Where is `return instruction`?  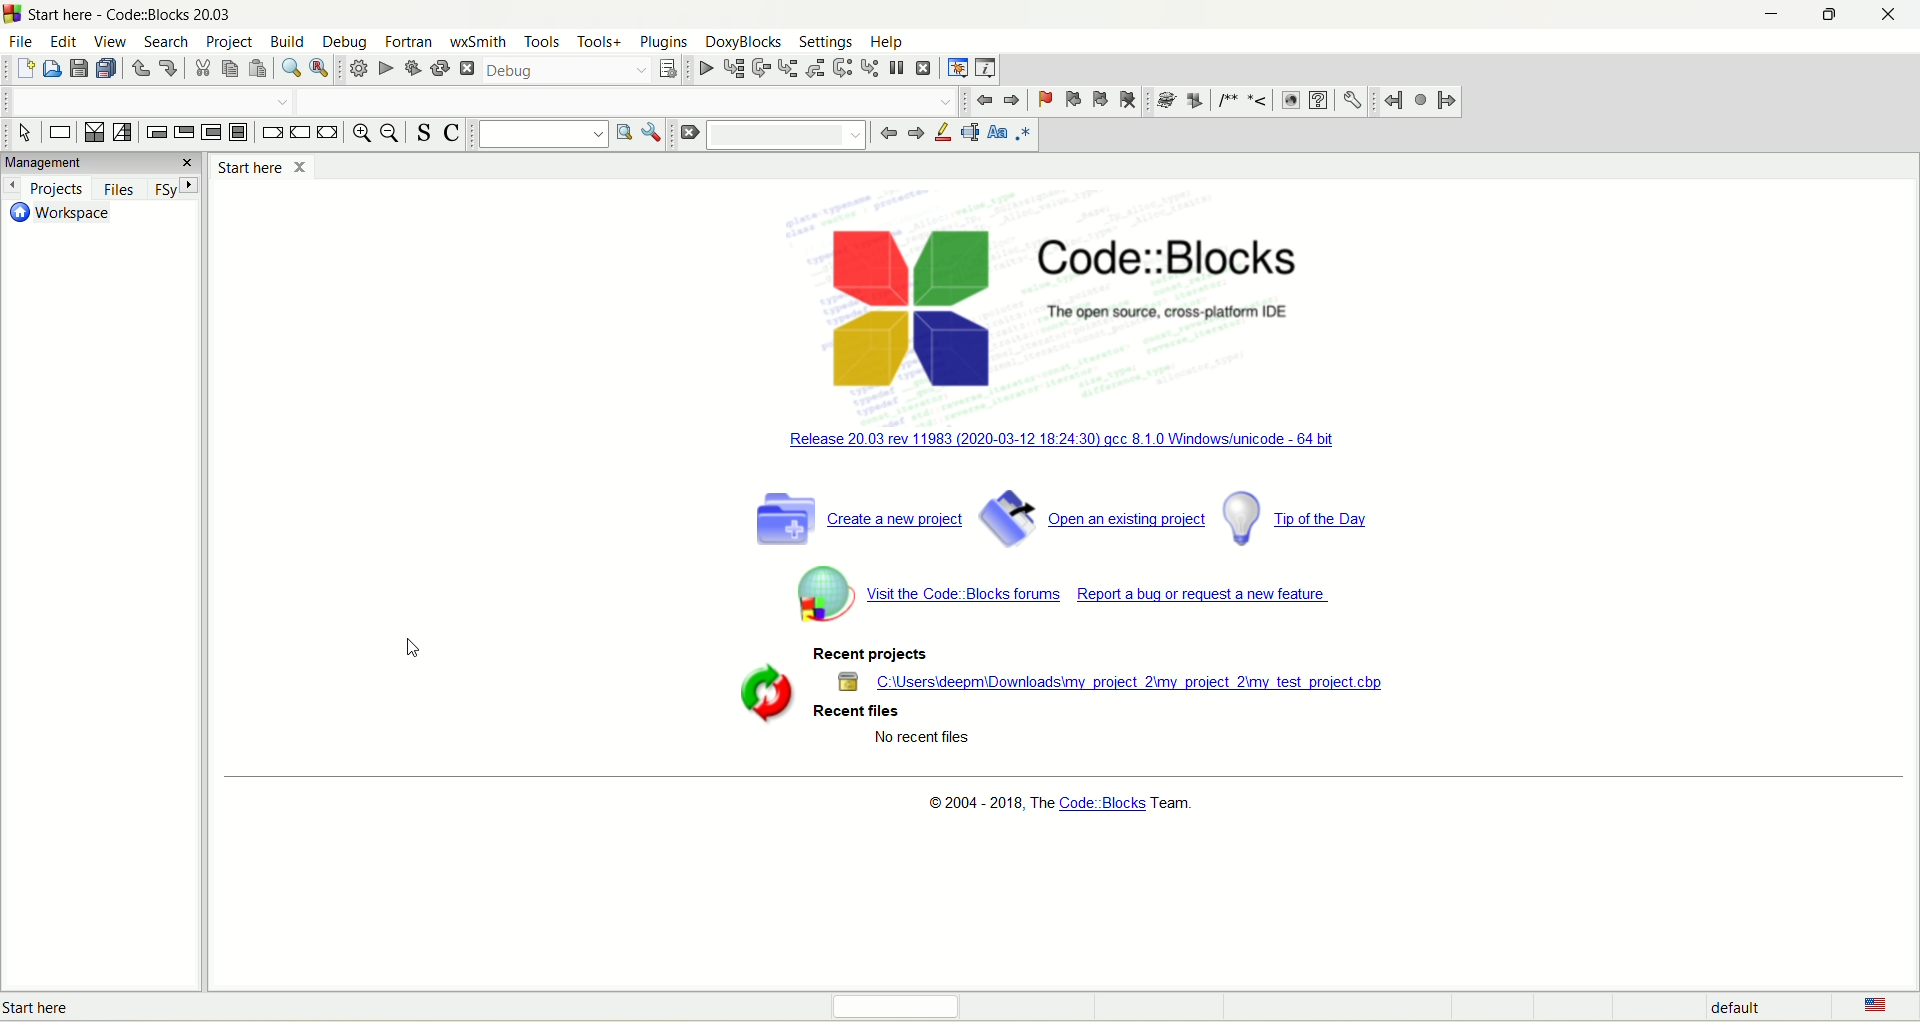 return instruction is located at coordinates (330, 132).